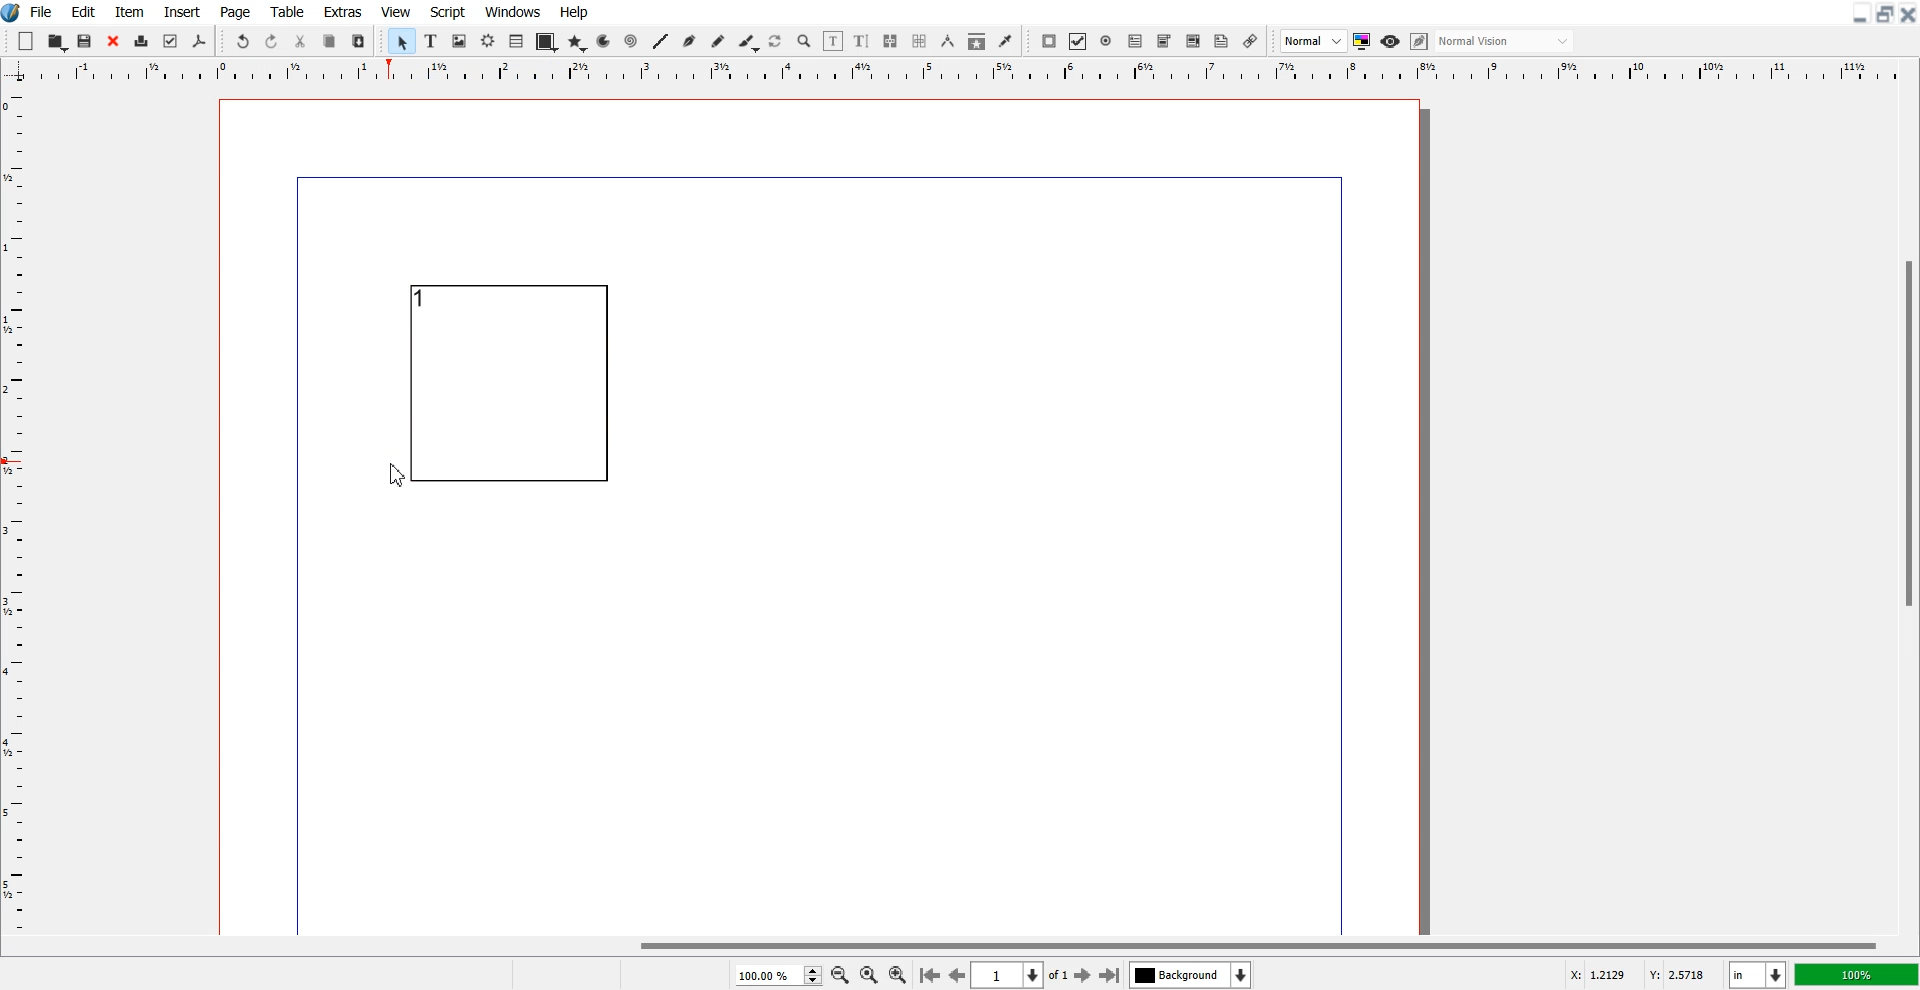 The image size is (1920, 990). What do you see at coordinates (977, 42) in the screenshot?
I see `Copy item properties` at bounding box center [977, 42].